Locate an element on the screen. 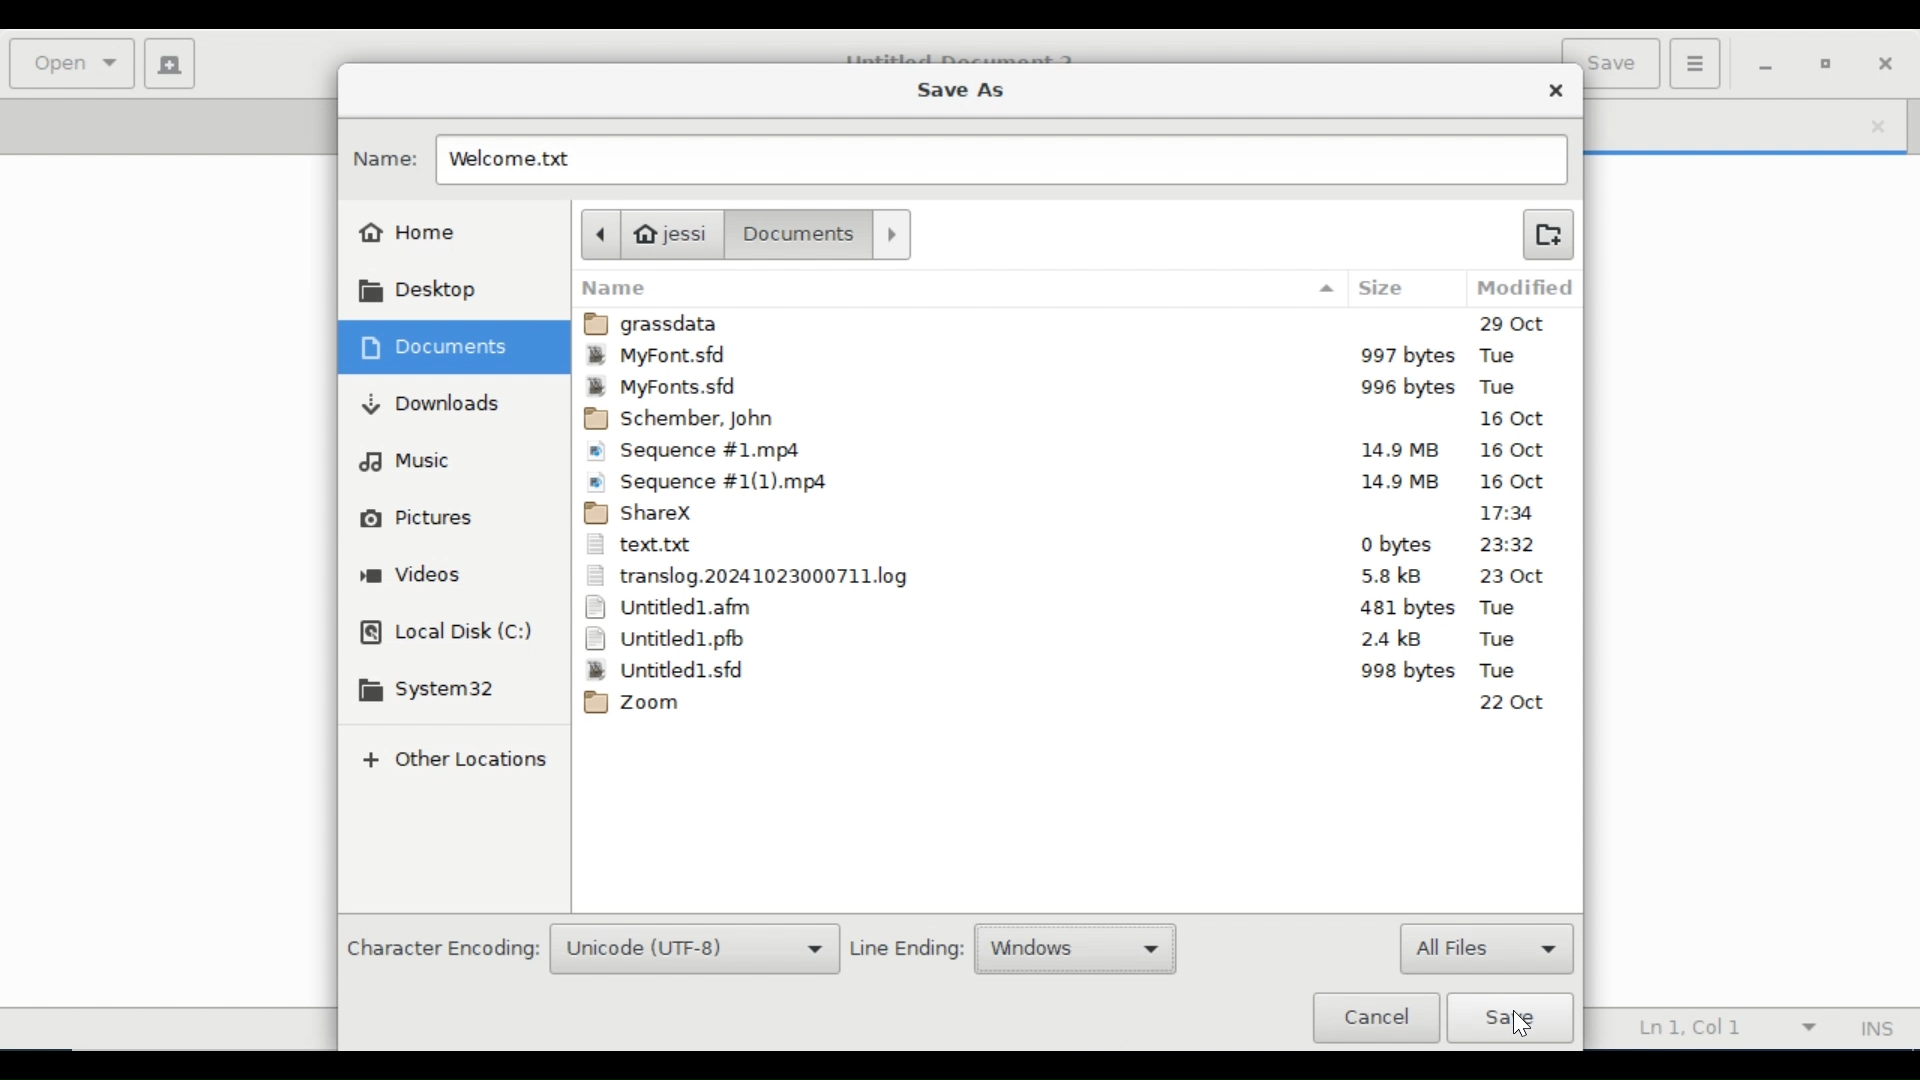 Image resolution: width=1920 pixels, height=1080 pixels. close is located at coordinates (1882, 130).